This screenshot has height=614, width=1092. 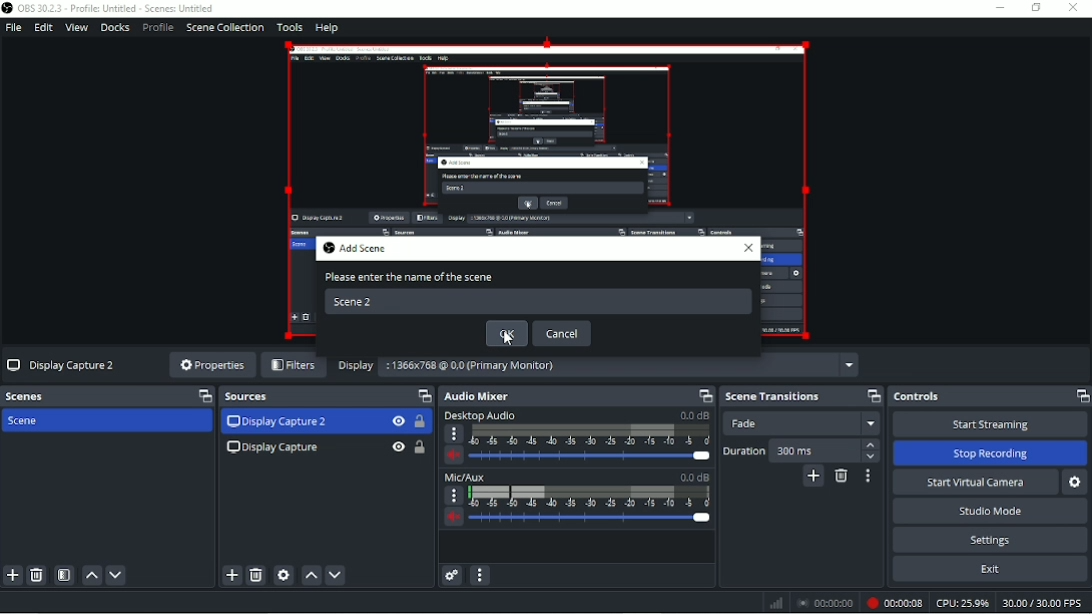 What do you see at coordinates (324, 29) in the screenshot?
I see `Help` at bounding box center [324, 29].